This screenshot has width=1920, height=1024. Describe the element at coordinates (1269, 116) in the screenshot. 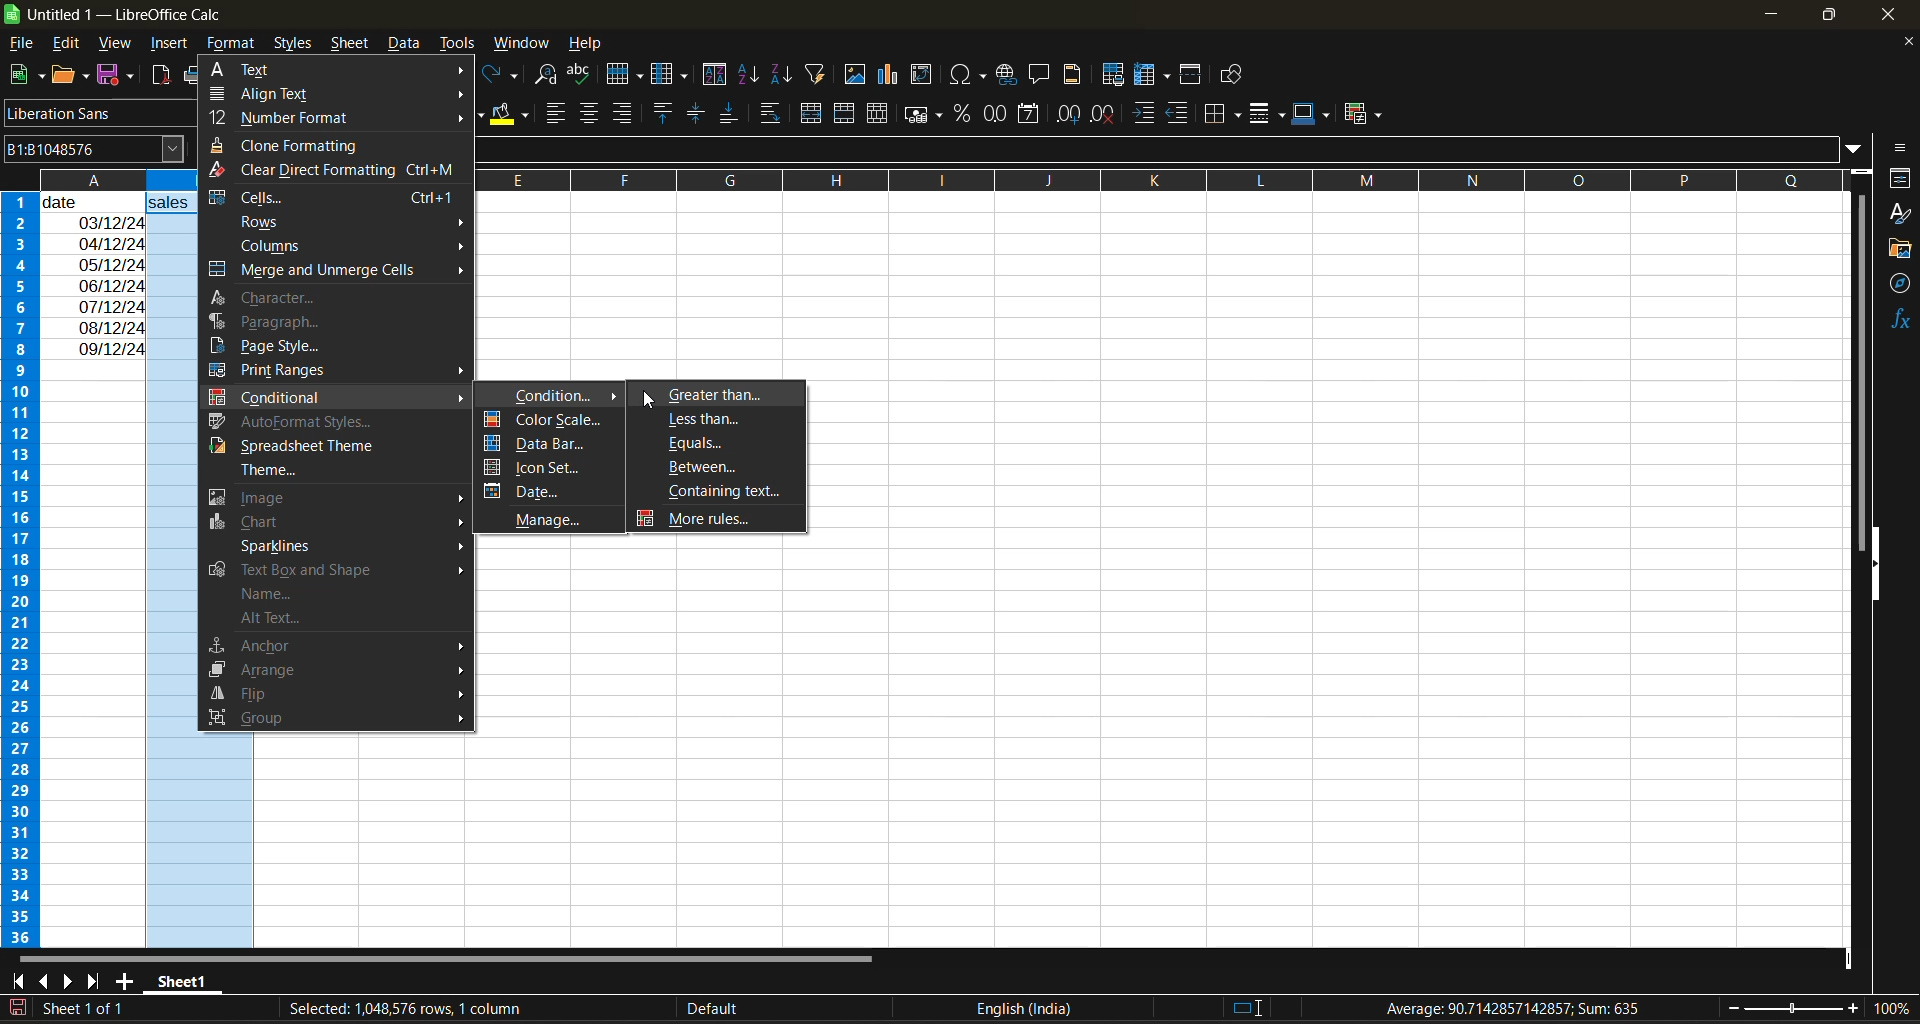

I see `border style` at that location.